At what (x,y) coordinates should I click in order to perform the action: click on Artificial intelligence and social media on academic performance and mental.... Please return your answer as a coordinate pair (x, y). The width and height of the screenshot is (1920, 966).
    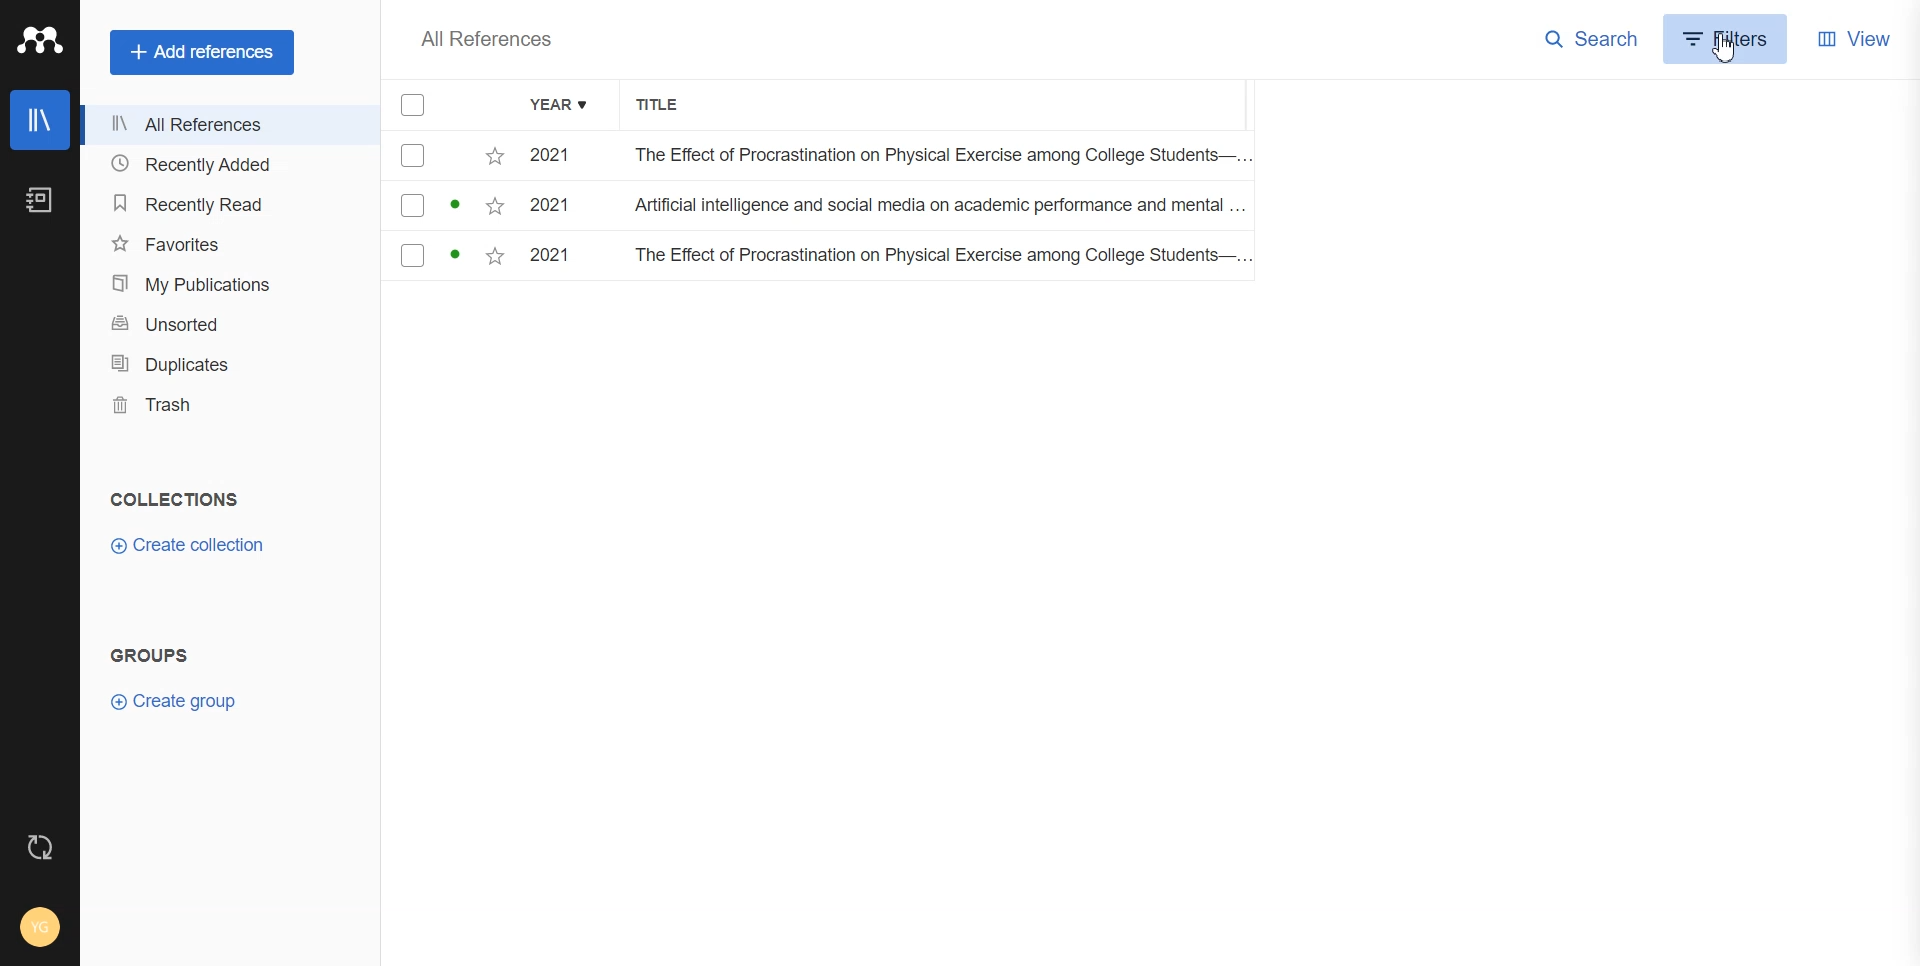
    Looking at the image, I should click on (940, 210).